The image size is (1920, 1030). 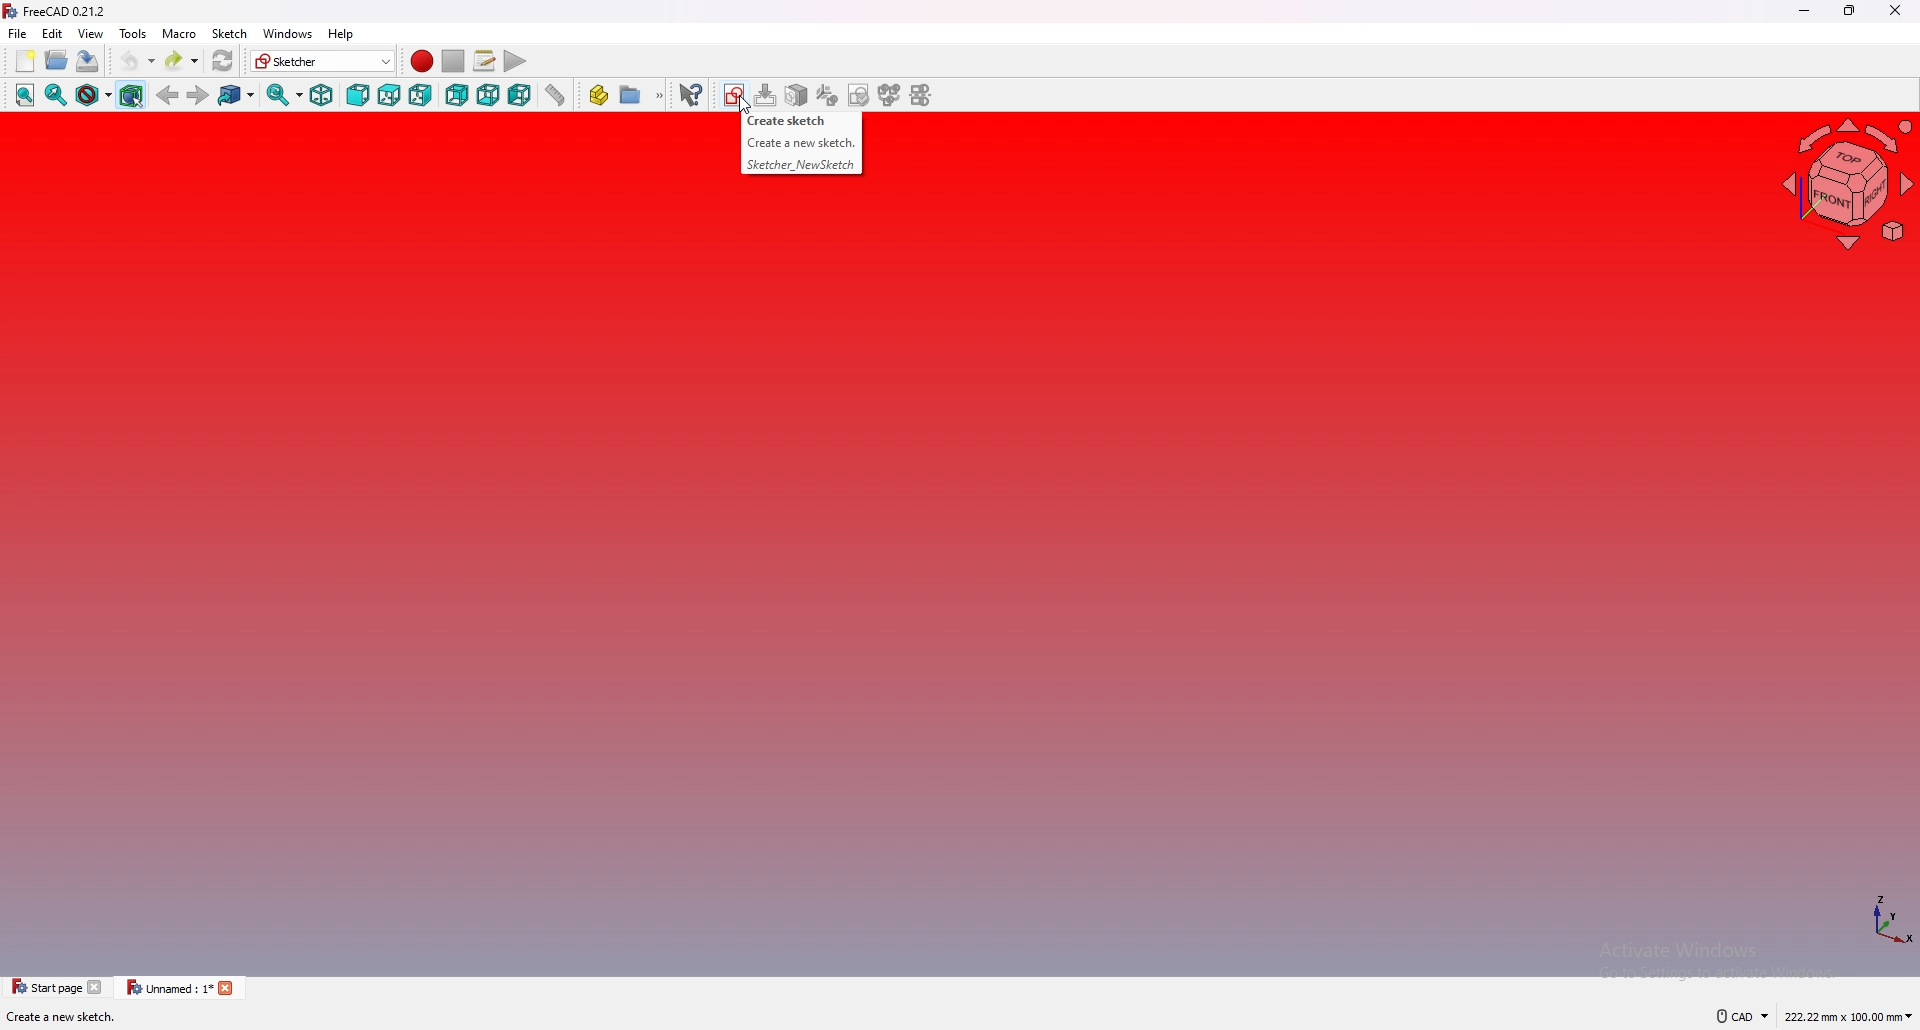 I want to click on merge sketch, so click(x=889, y=95).